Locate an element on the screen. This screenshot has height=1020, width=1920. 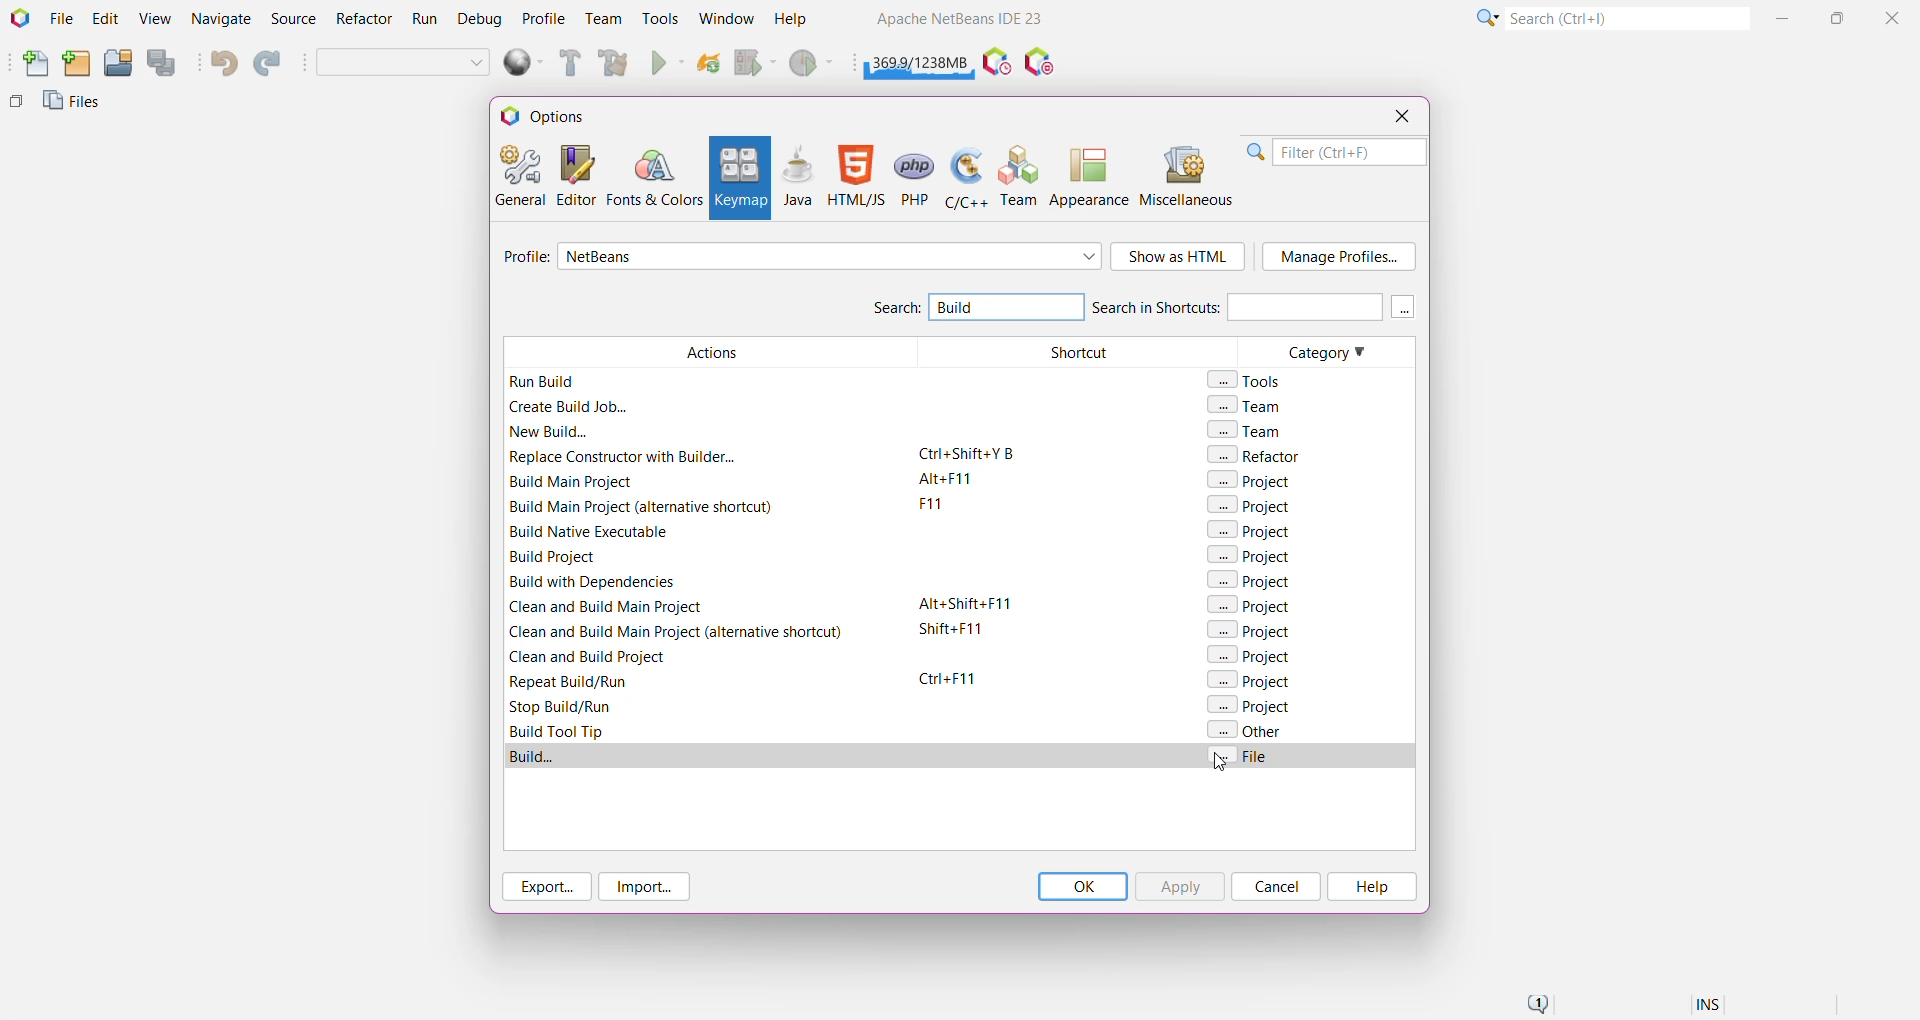
Minimize is located at coordinates (1785, 18).